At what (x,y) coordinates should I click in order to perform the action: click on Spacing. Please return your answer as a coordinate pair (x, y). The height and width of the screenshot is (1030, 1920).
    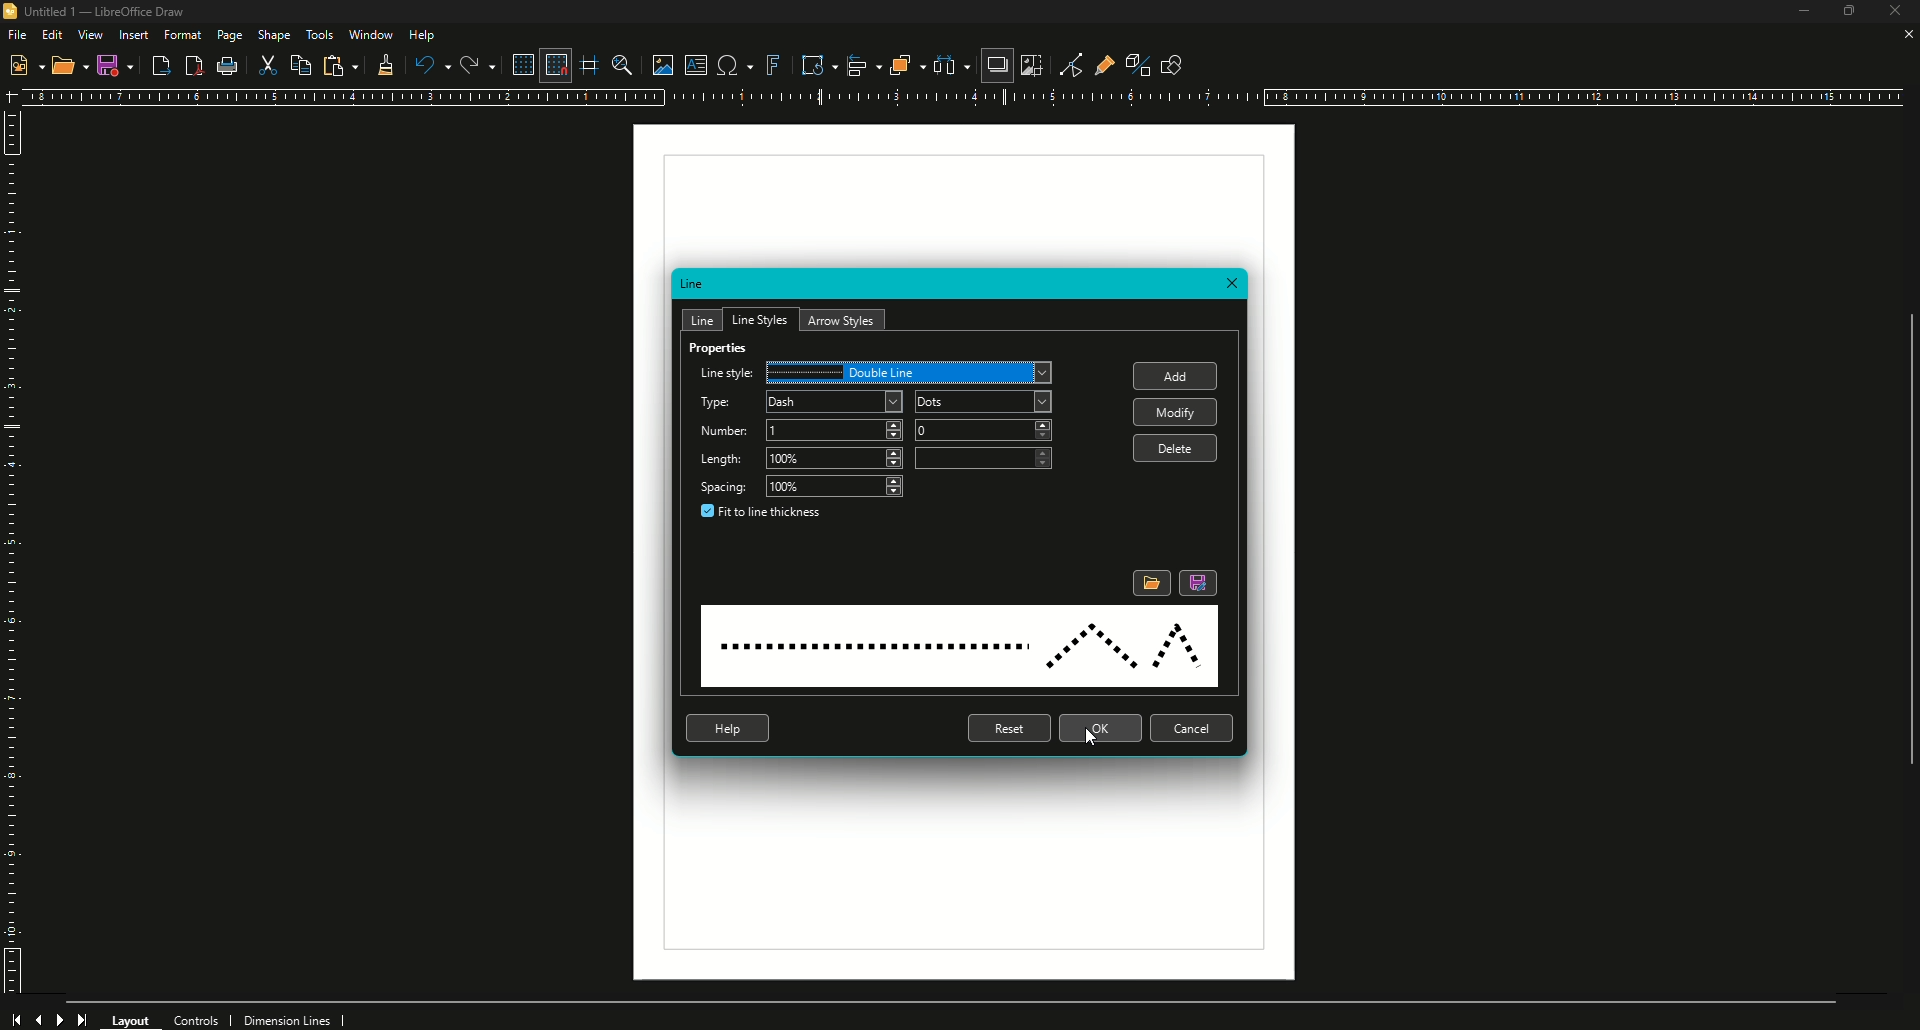
    Looking at the image, I should click on (725, 486).